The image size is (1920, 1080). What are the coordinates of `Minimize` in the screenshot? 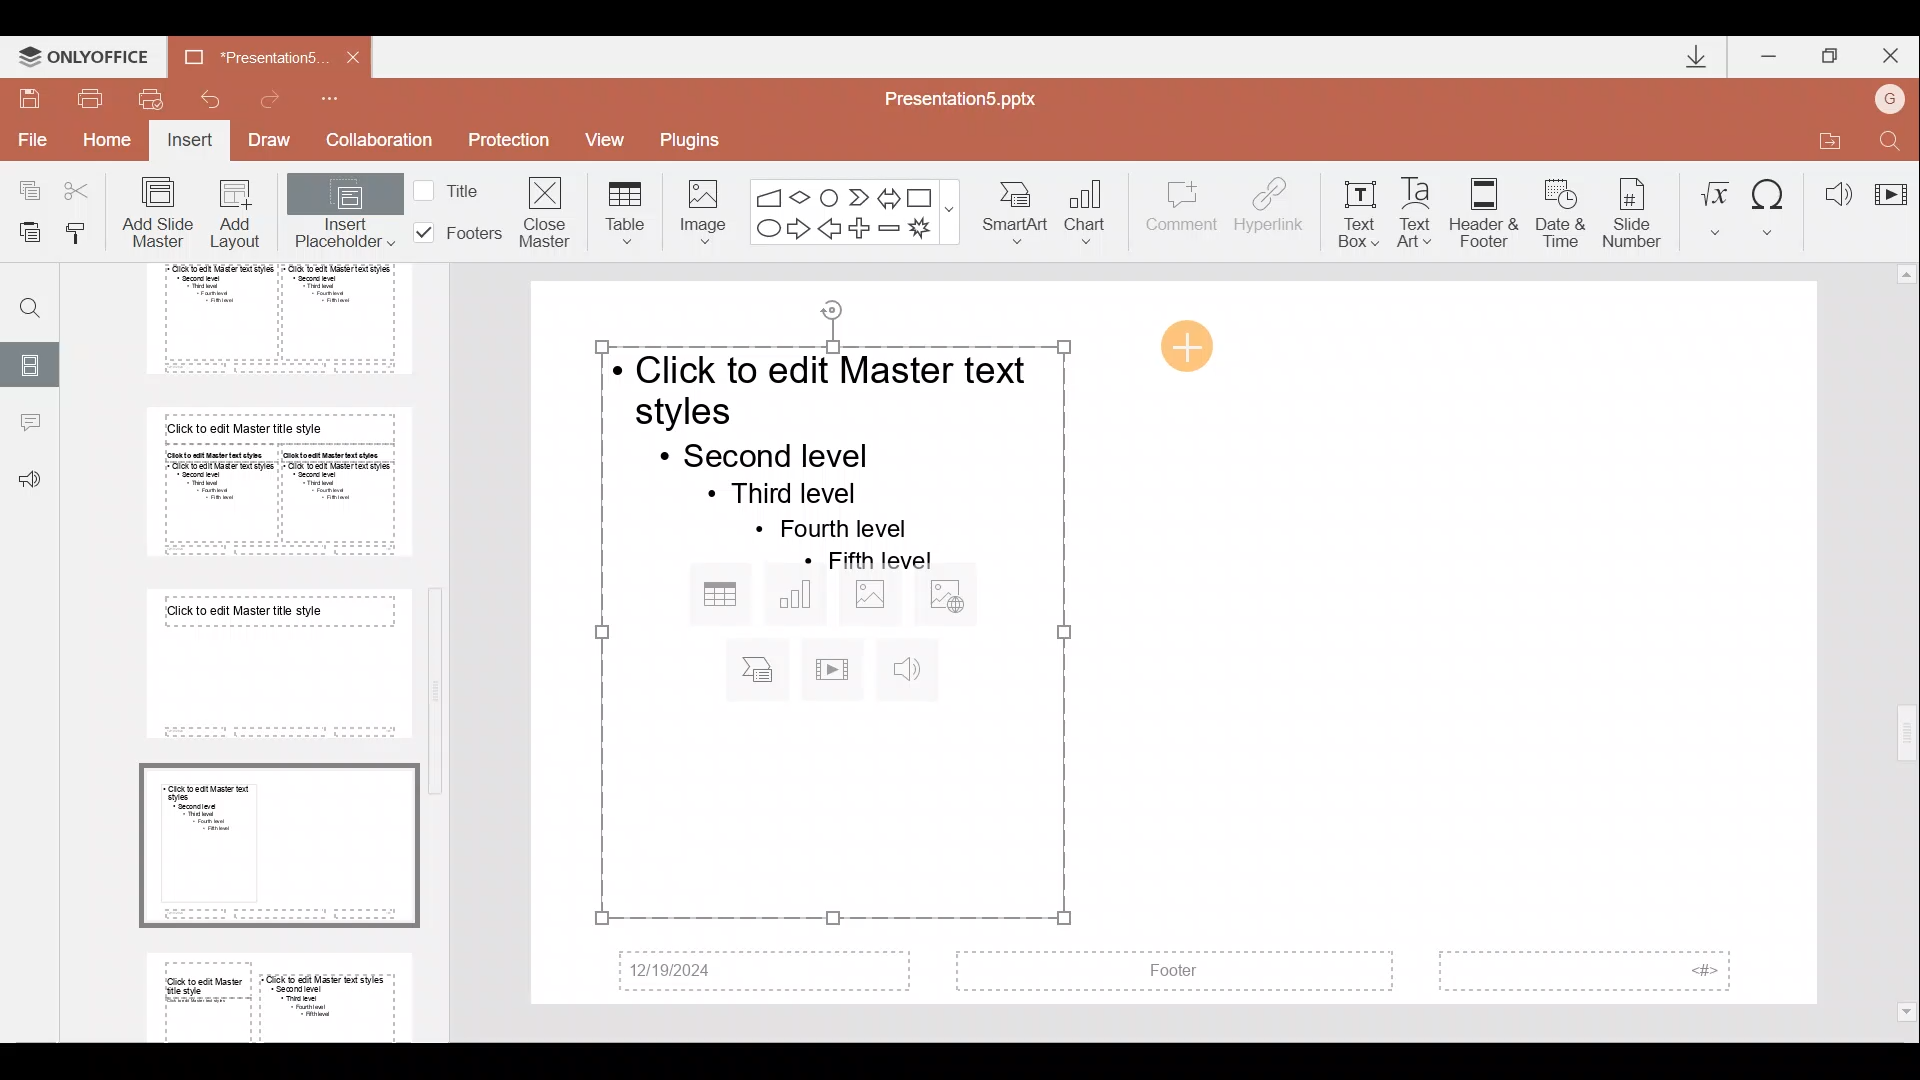 It's located at (1770, 52).